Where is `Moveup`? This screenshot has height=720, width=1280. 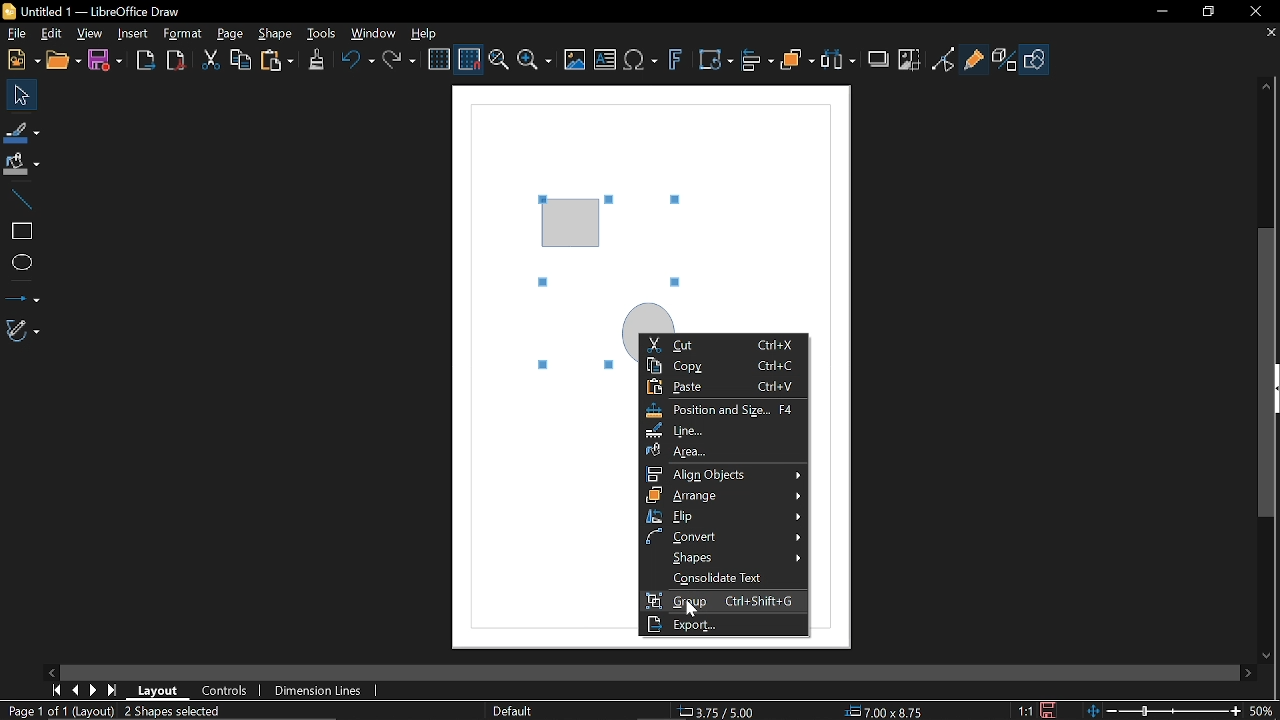 Moveup is located at coordinates (1266, 86).